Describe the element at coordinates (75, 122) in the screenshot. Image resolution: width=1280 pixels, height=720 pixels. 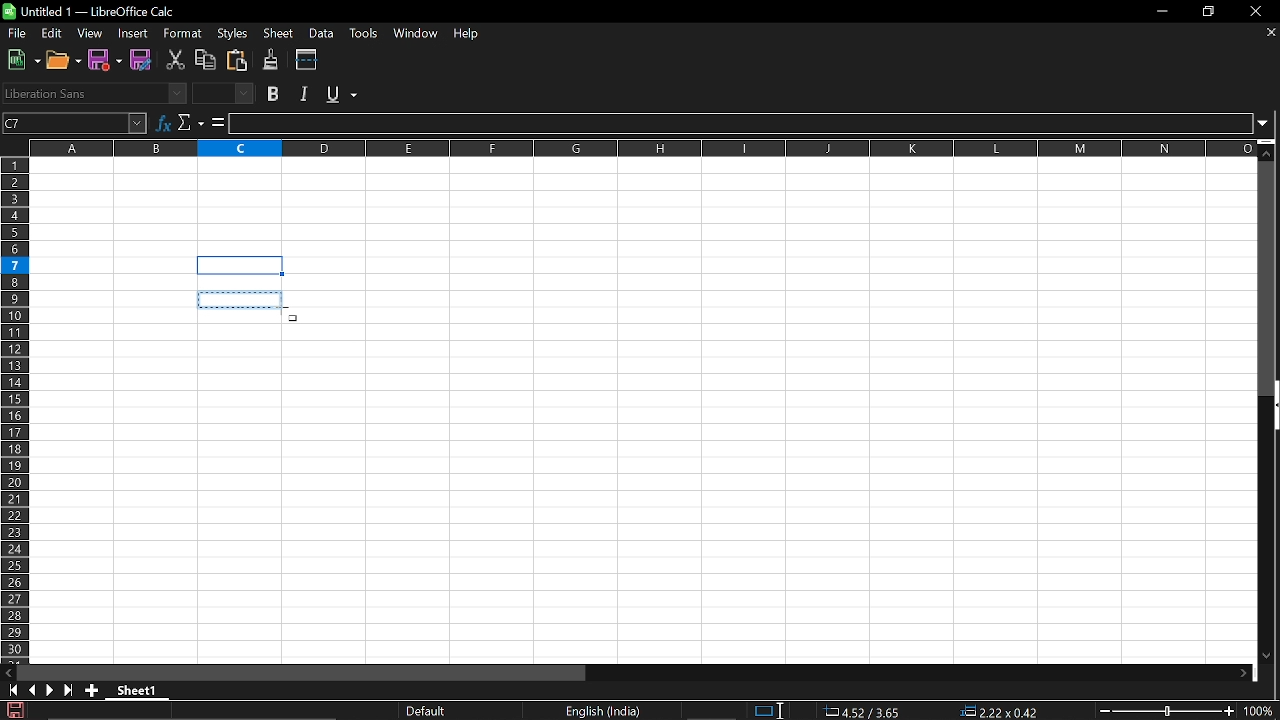
I see `Name box` at that location.